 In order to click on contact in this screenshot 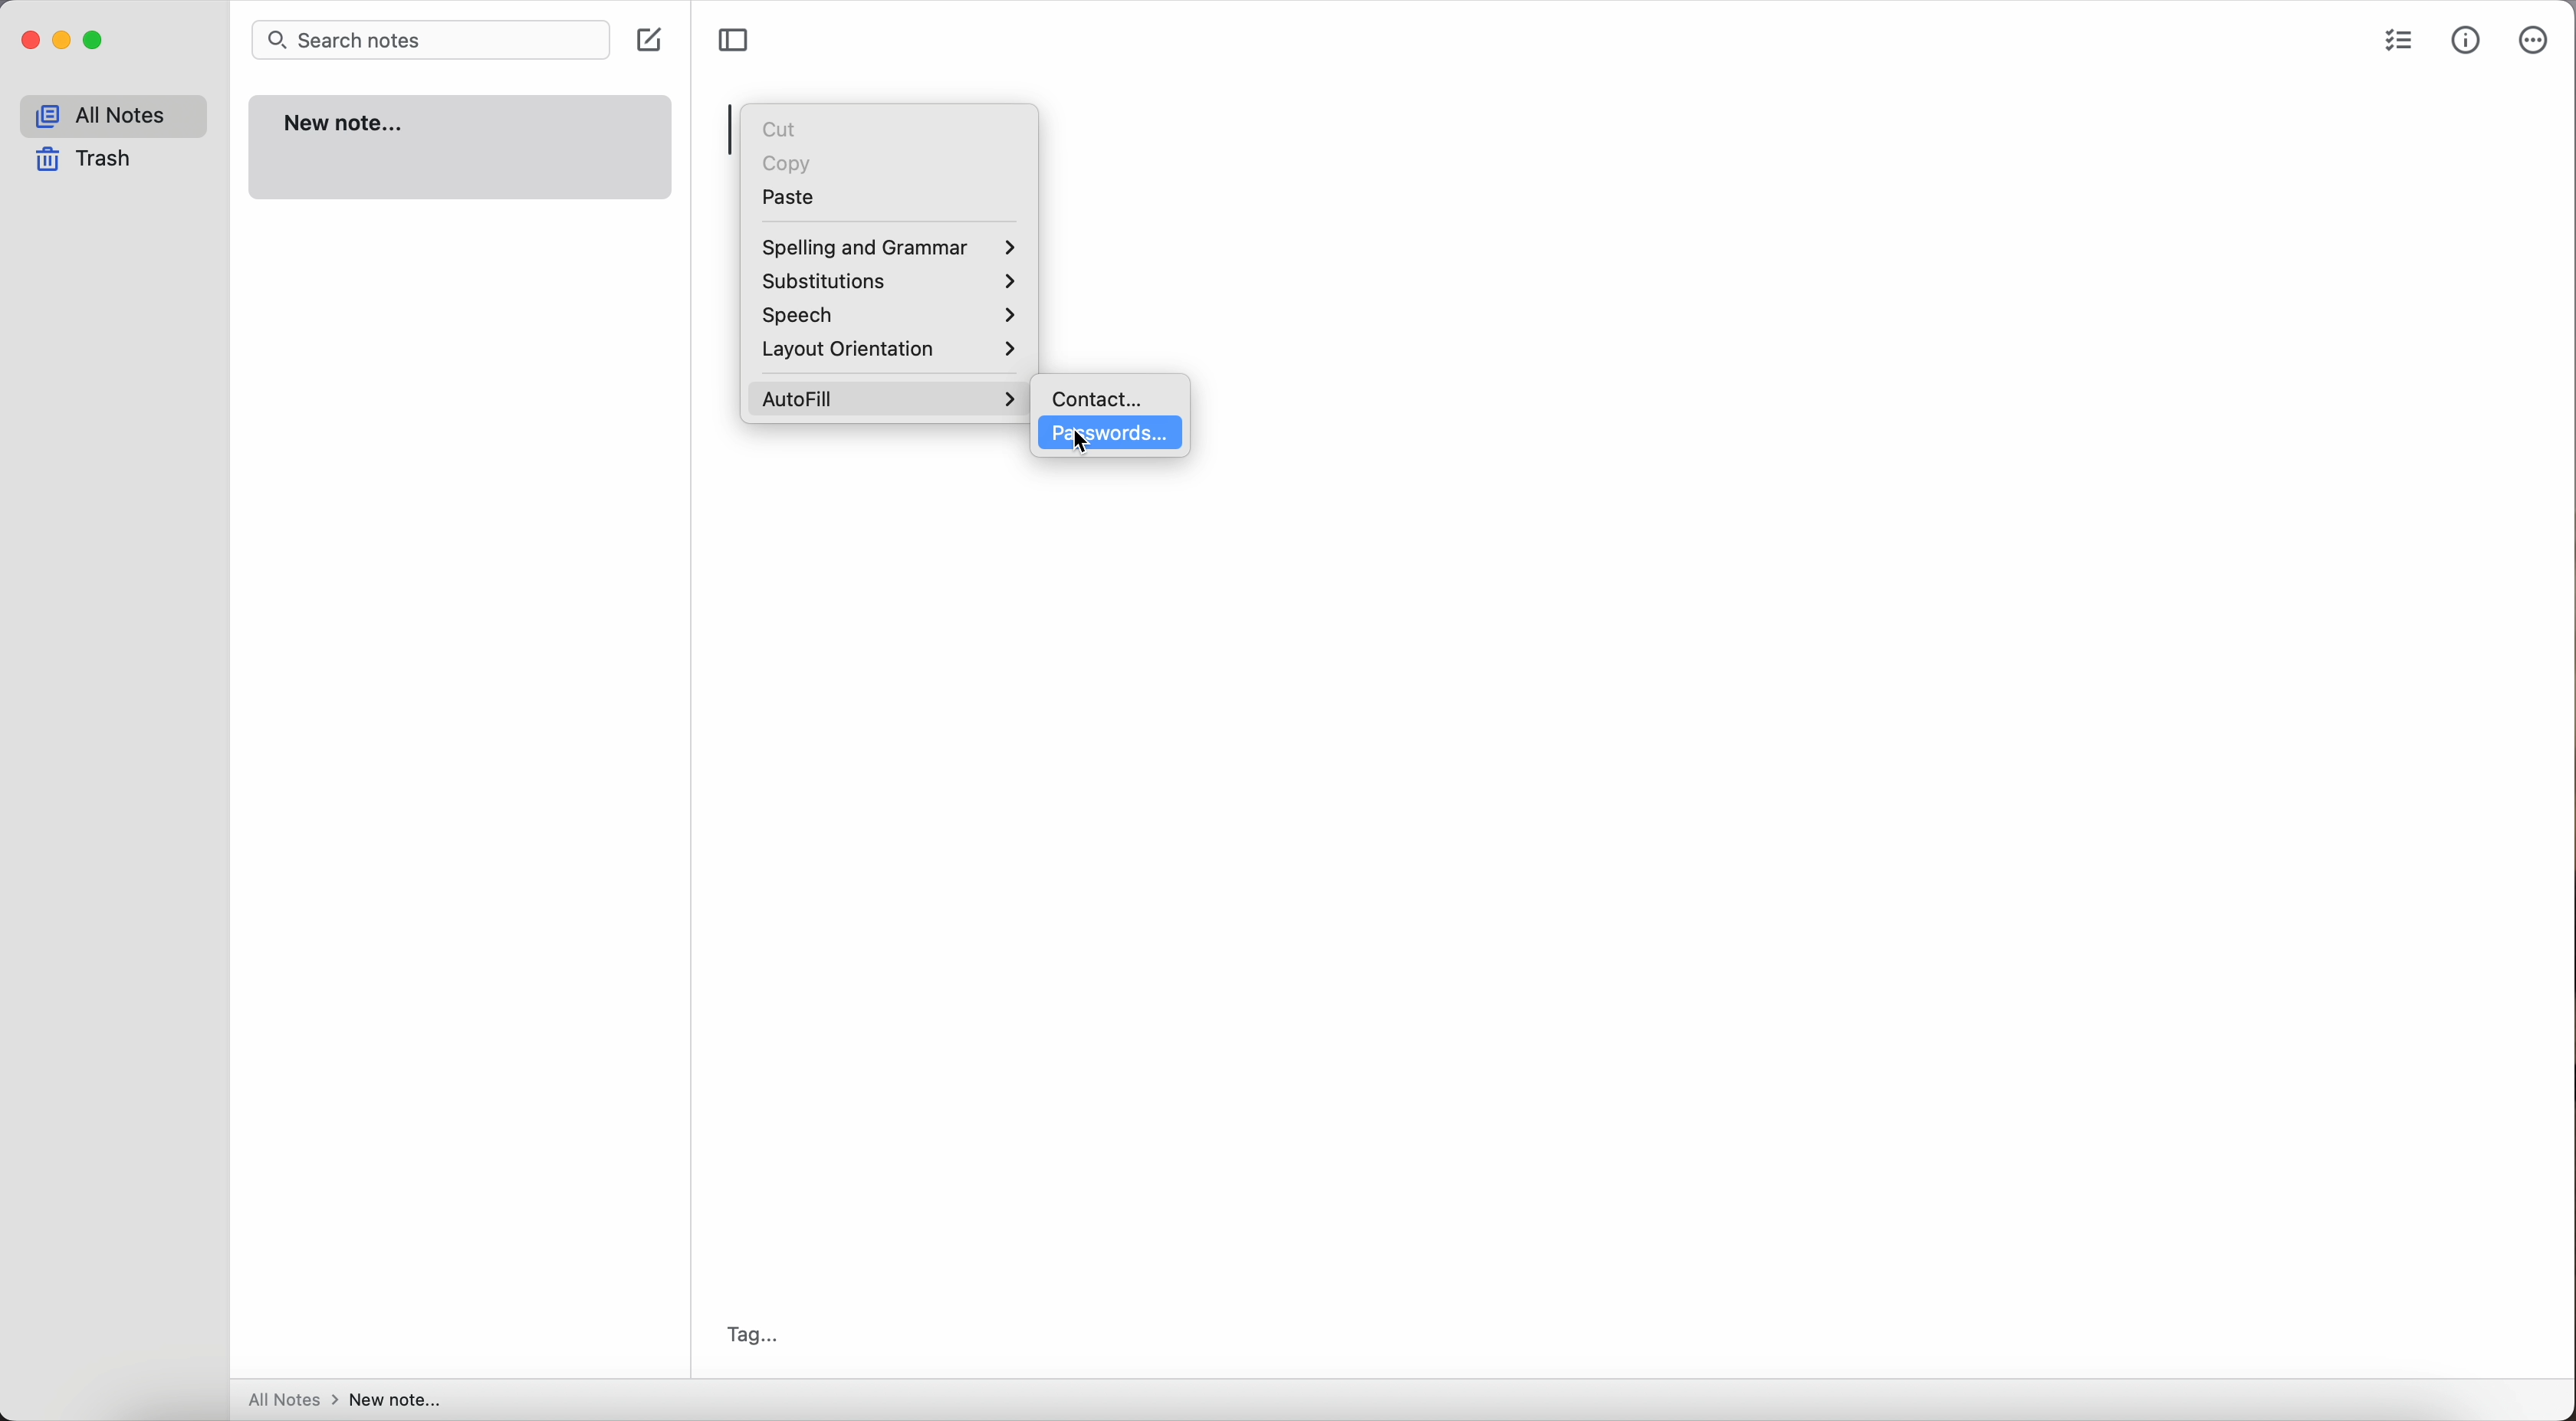, I will do `click(1105, 399)`.